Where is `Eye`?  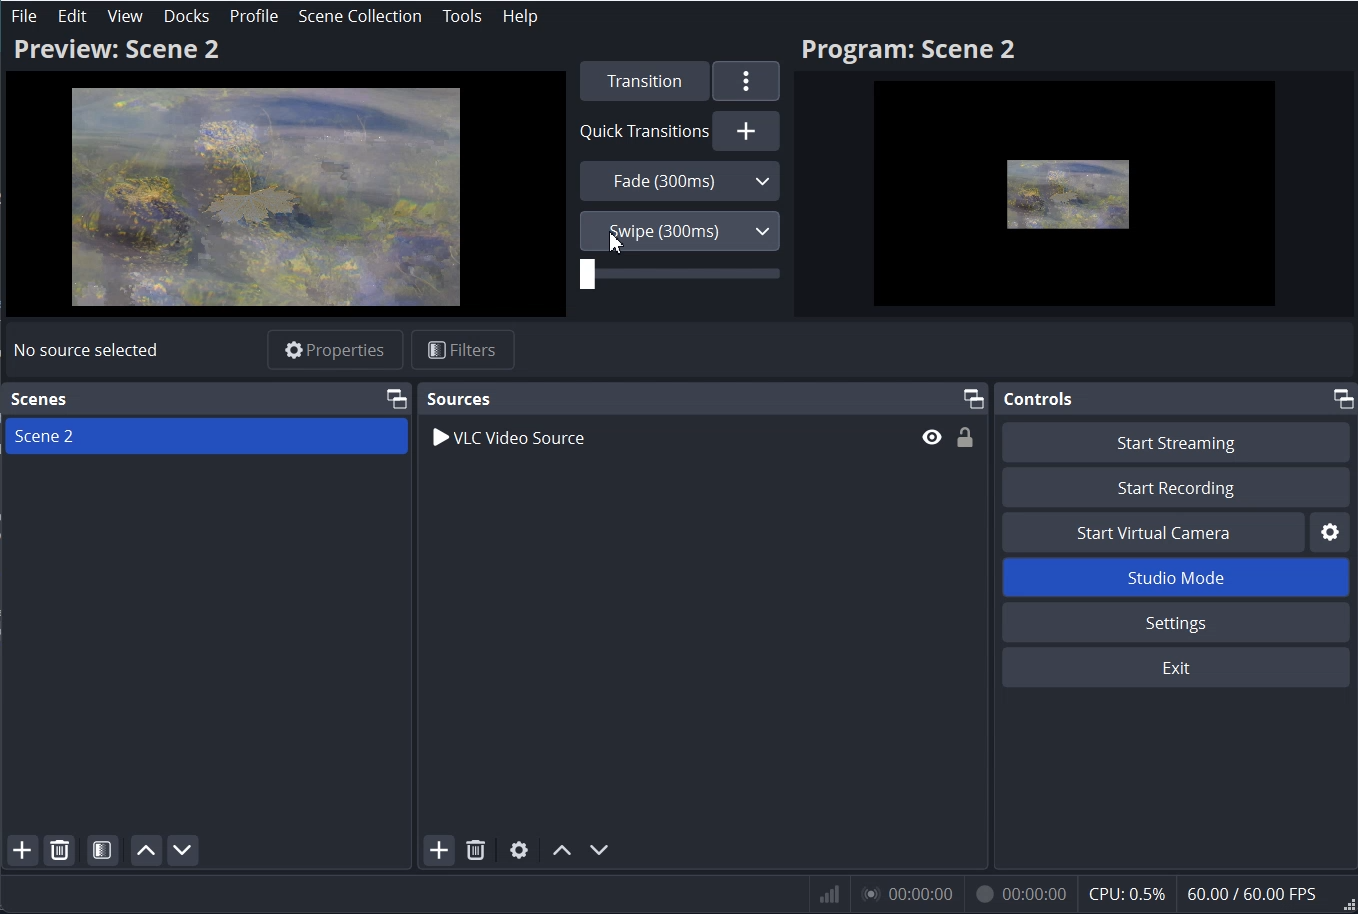
Eye is located at coordinates (932, 436).